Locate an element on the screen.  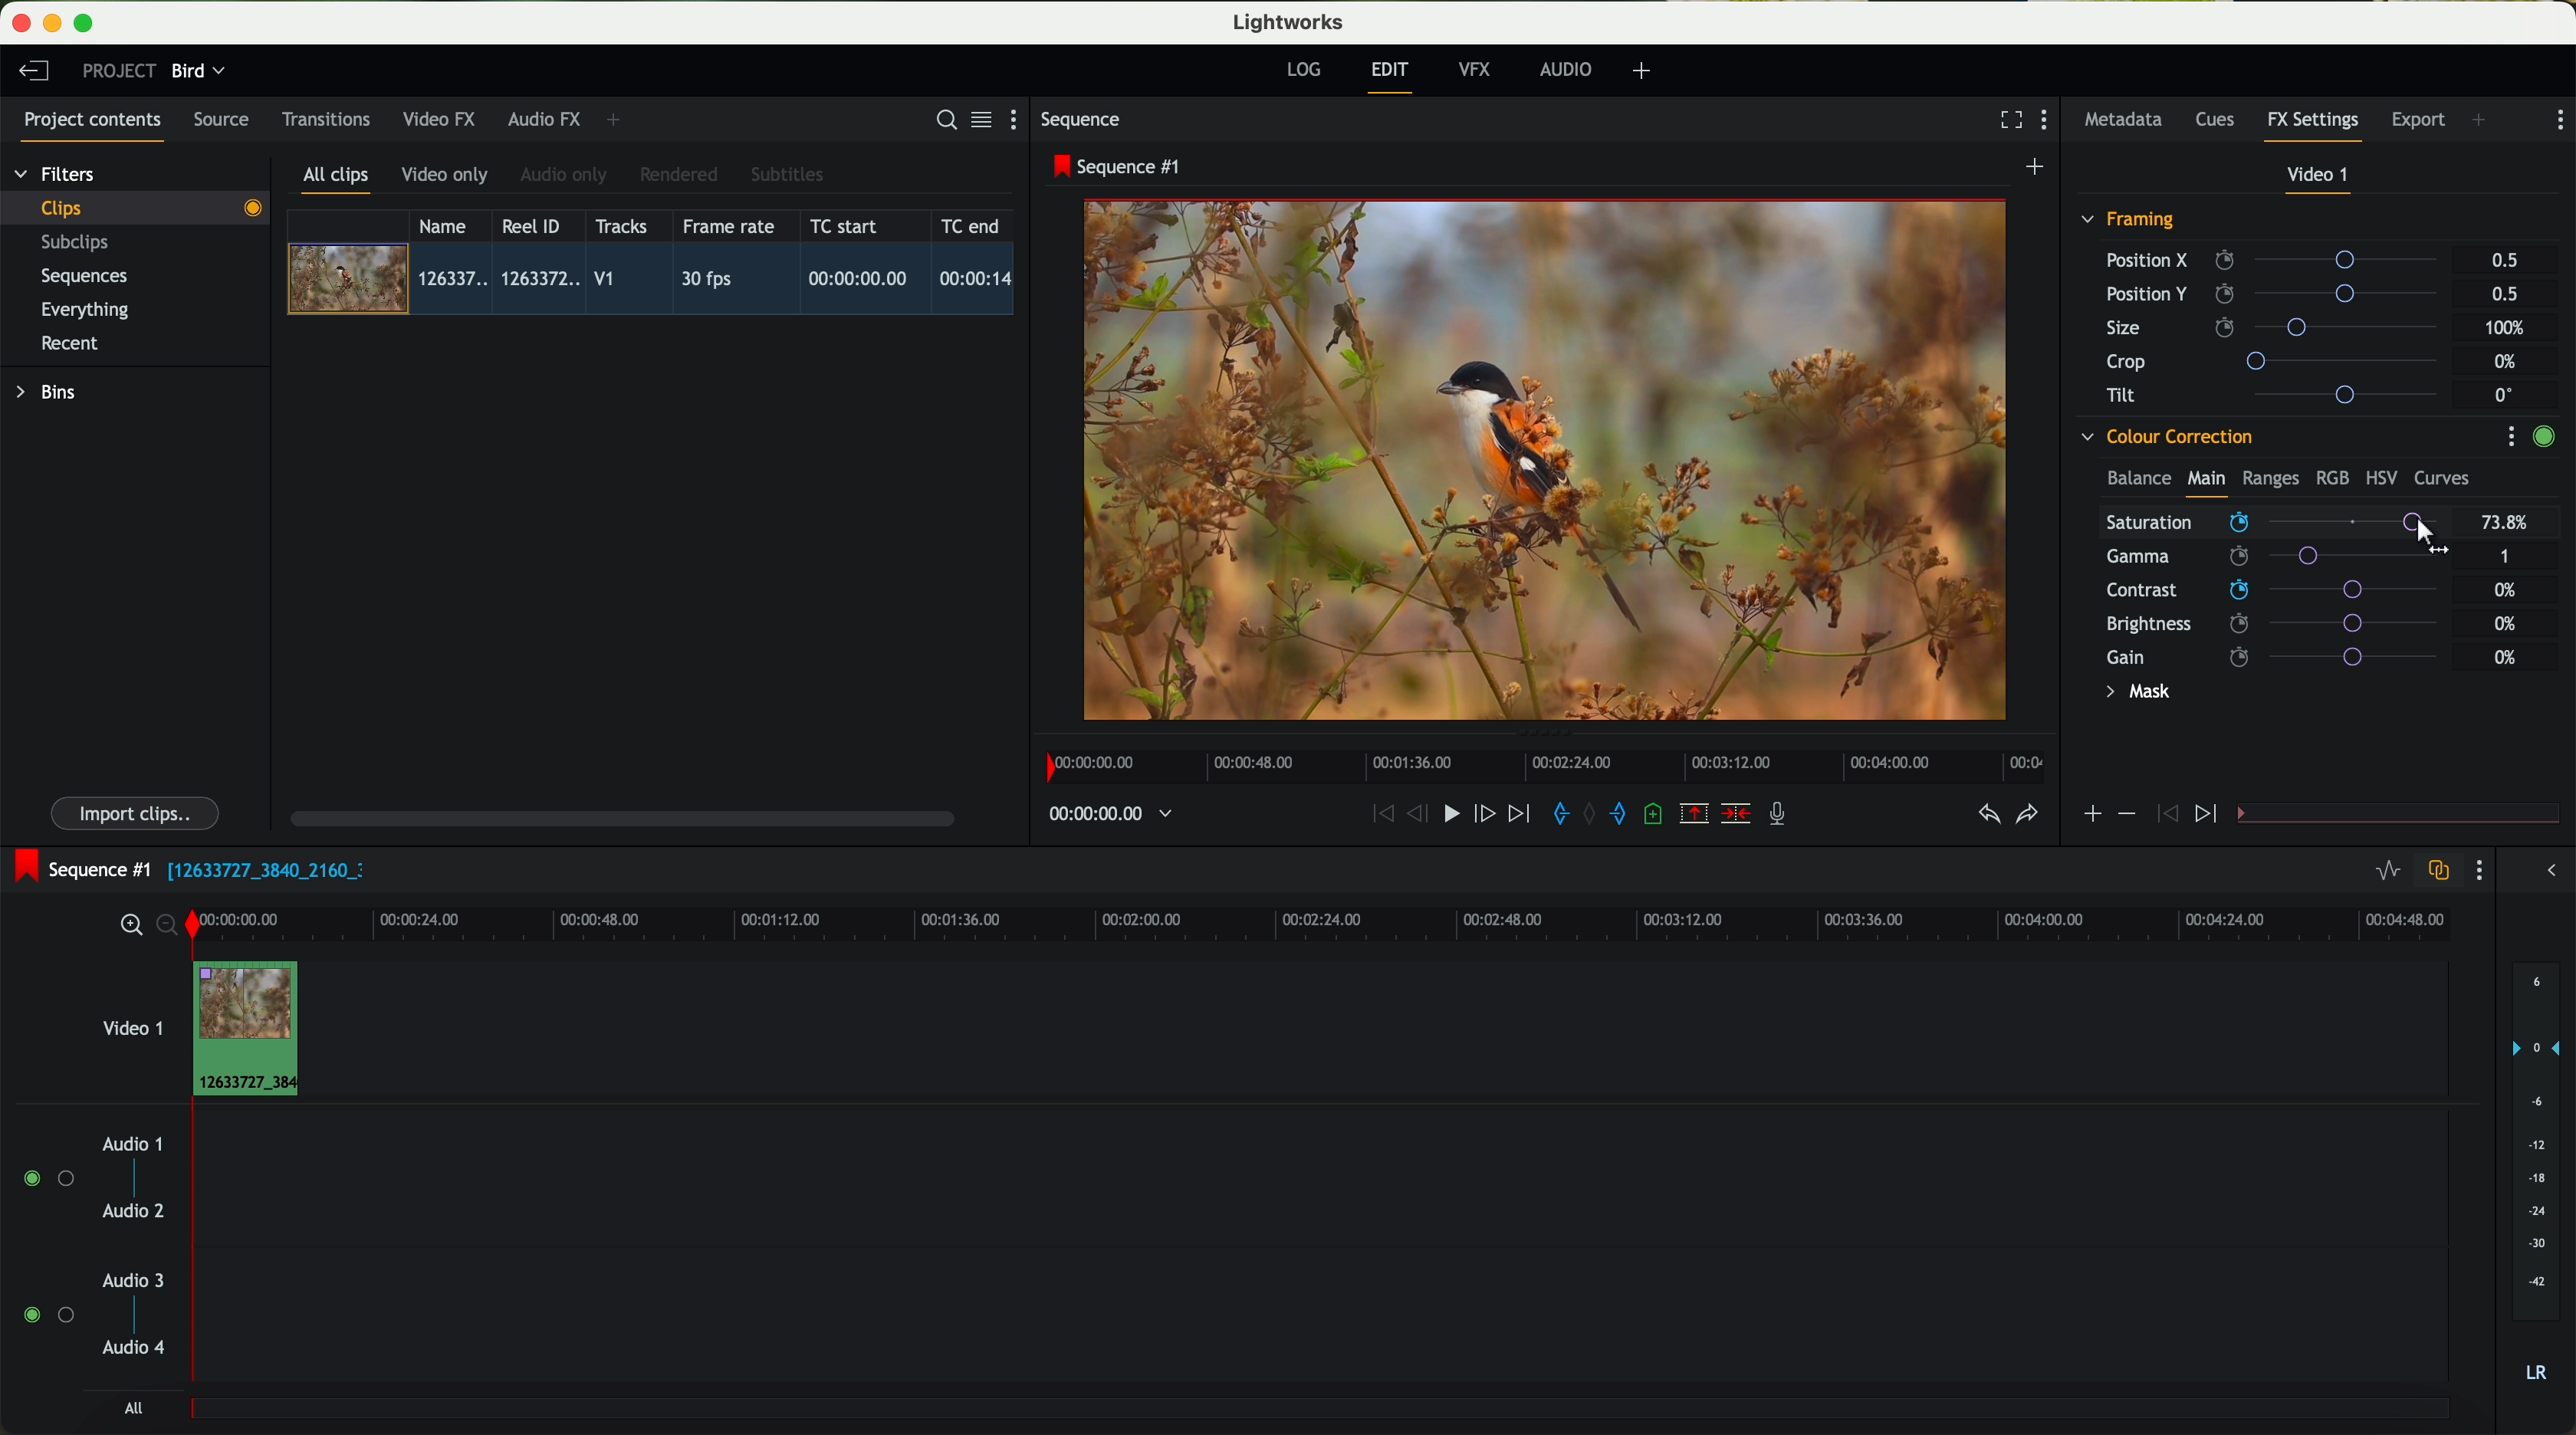
nudge one frame foward is located at coordinates (1487, 815).